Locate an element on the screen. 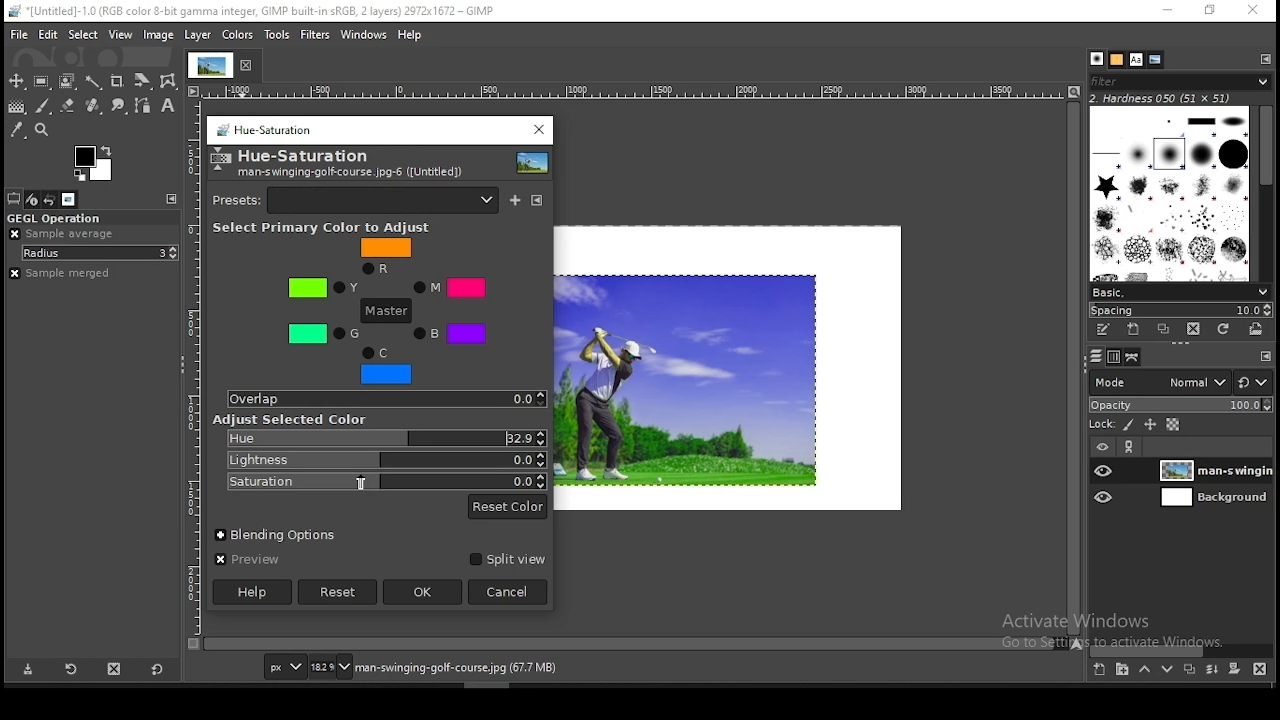 This screenshot has width=1280, height=720. save current as named preset is located at coordinates (515, 199).